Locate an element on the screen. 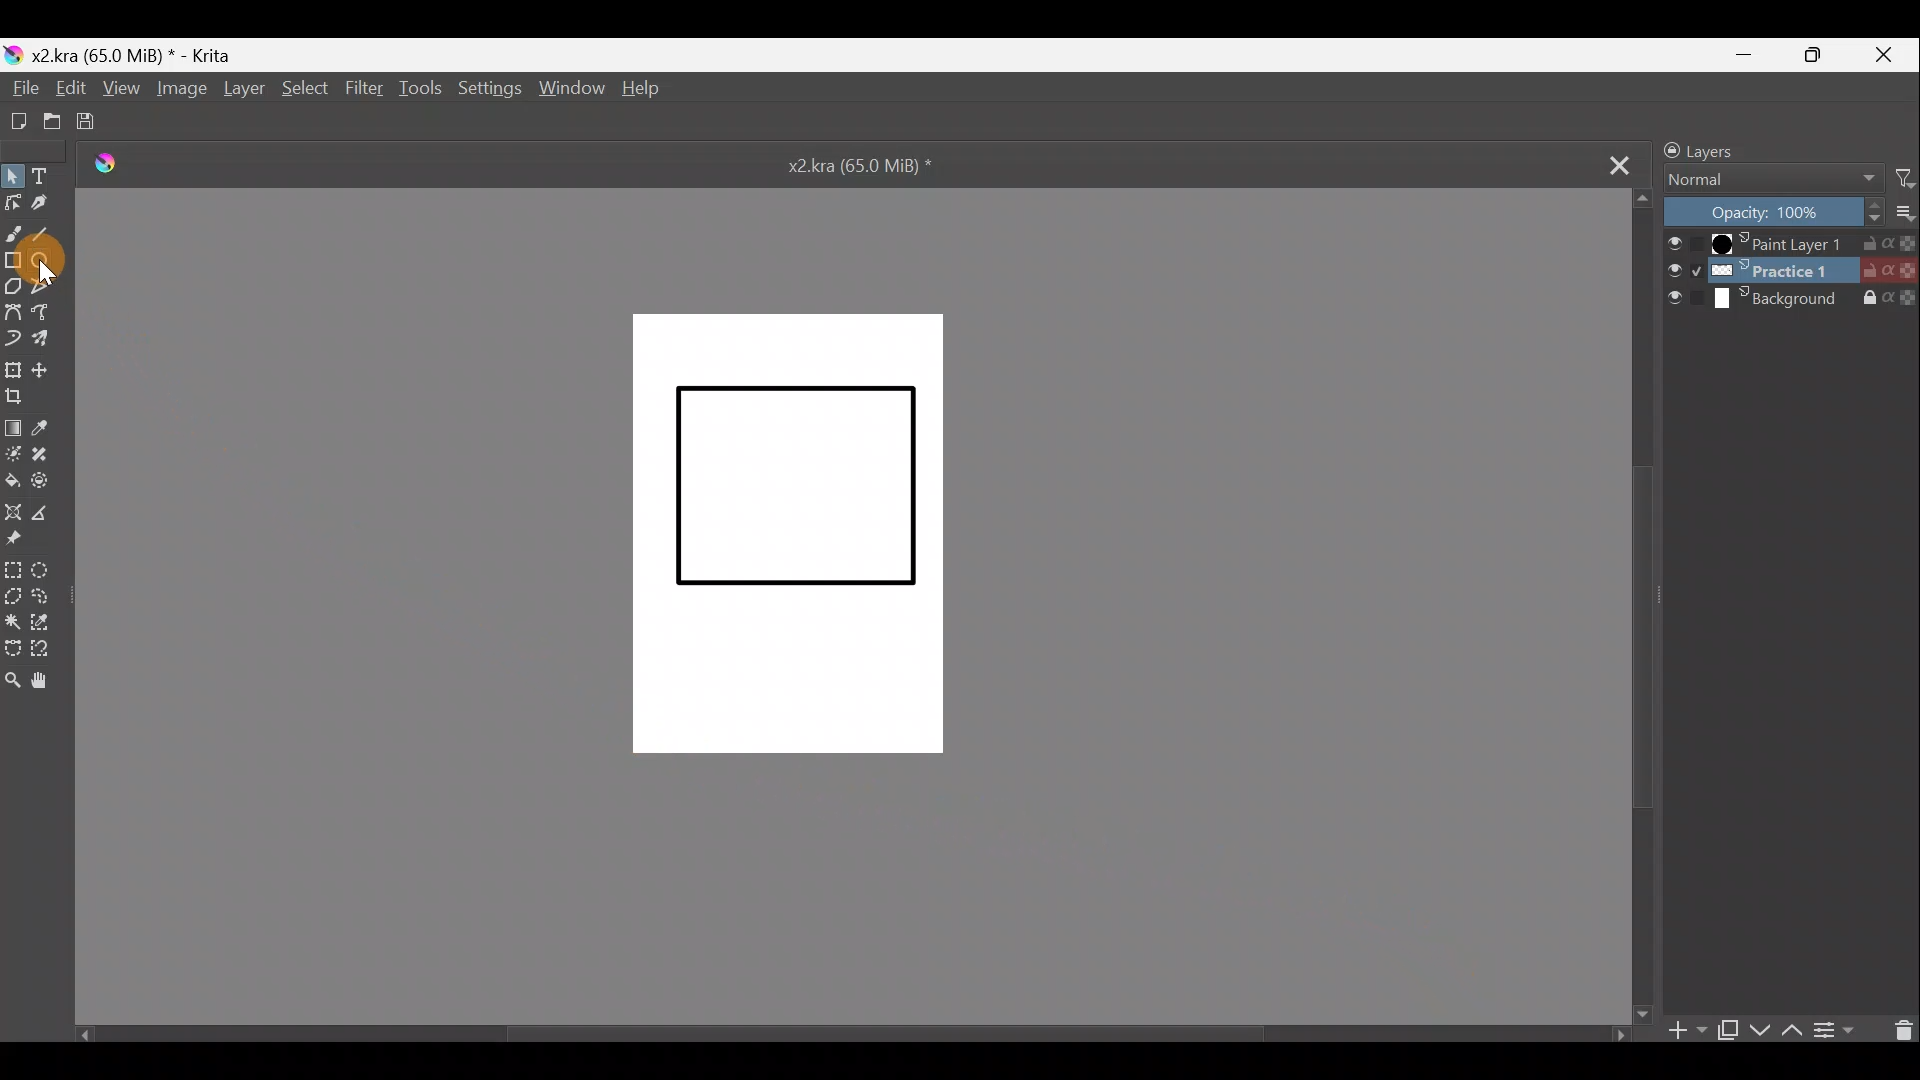 This screenshot has height=1080, width=1920. View is located at coordinates (125, 90).